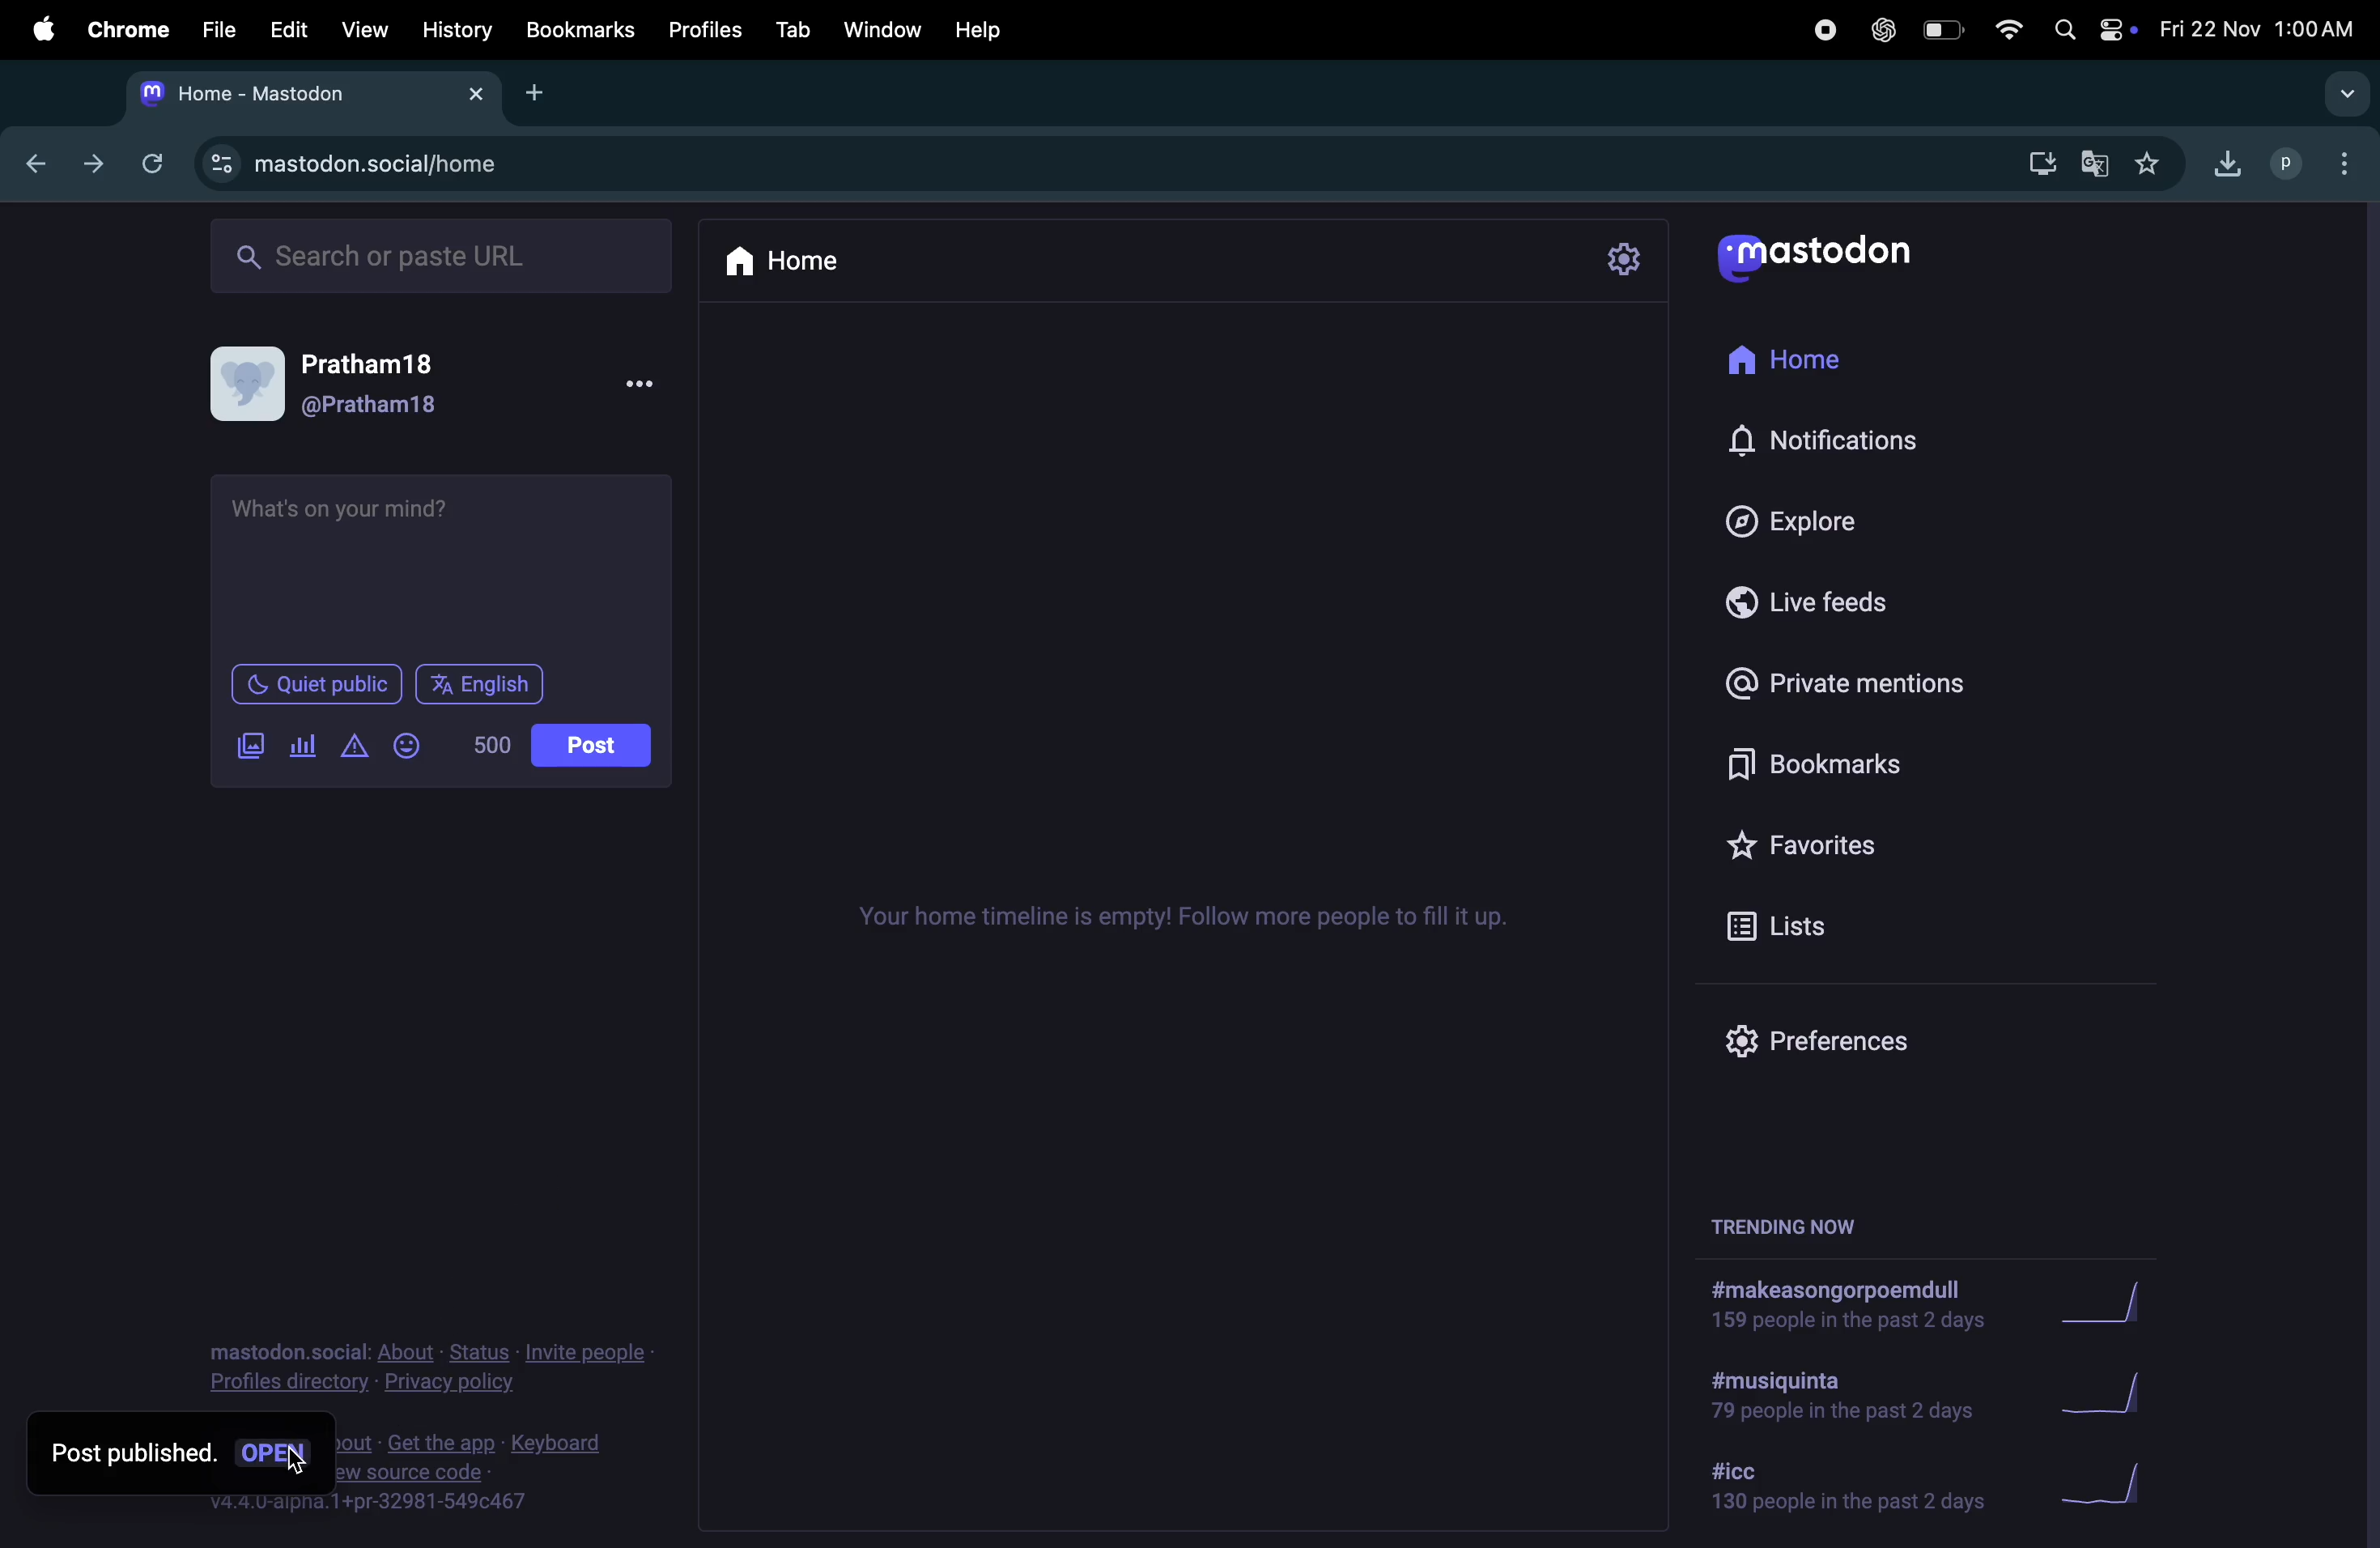  Describe the element at coordinates (581, 32) in the screenshot. I see `book marks` at that location.